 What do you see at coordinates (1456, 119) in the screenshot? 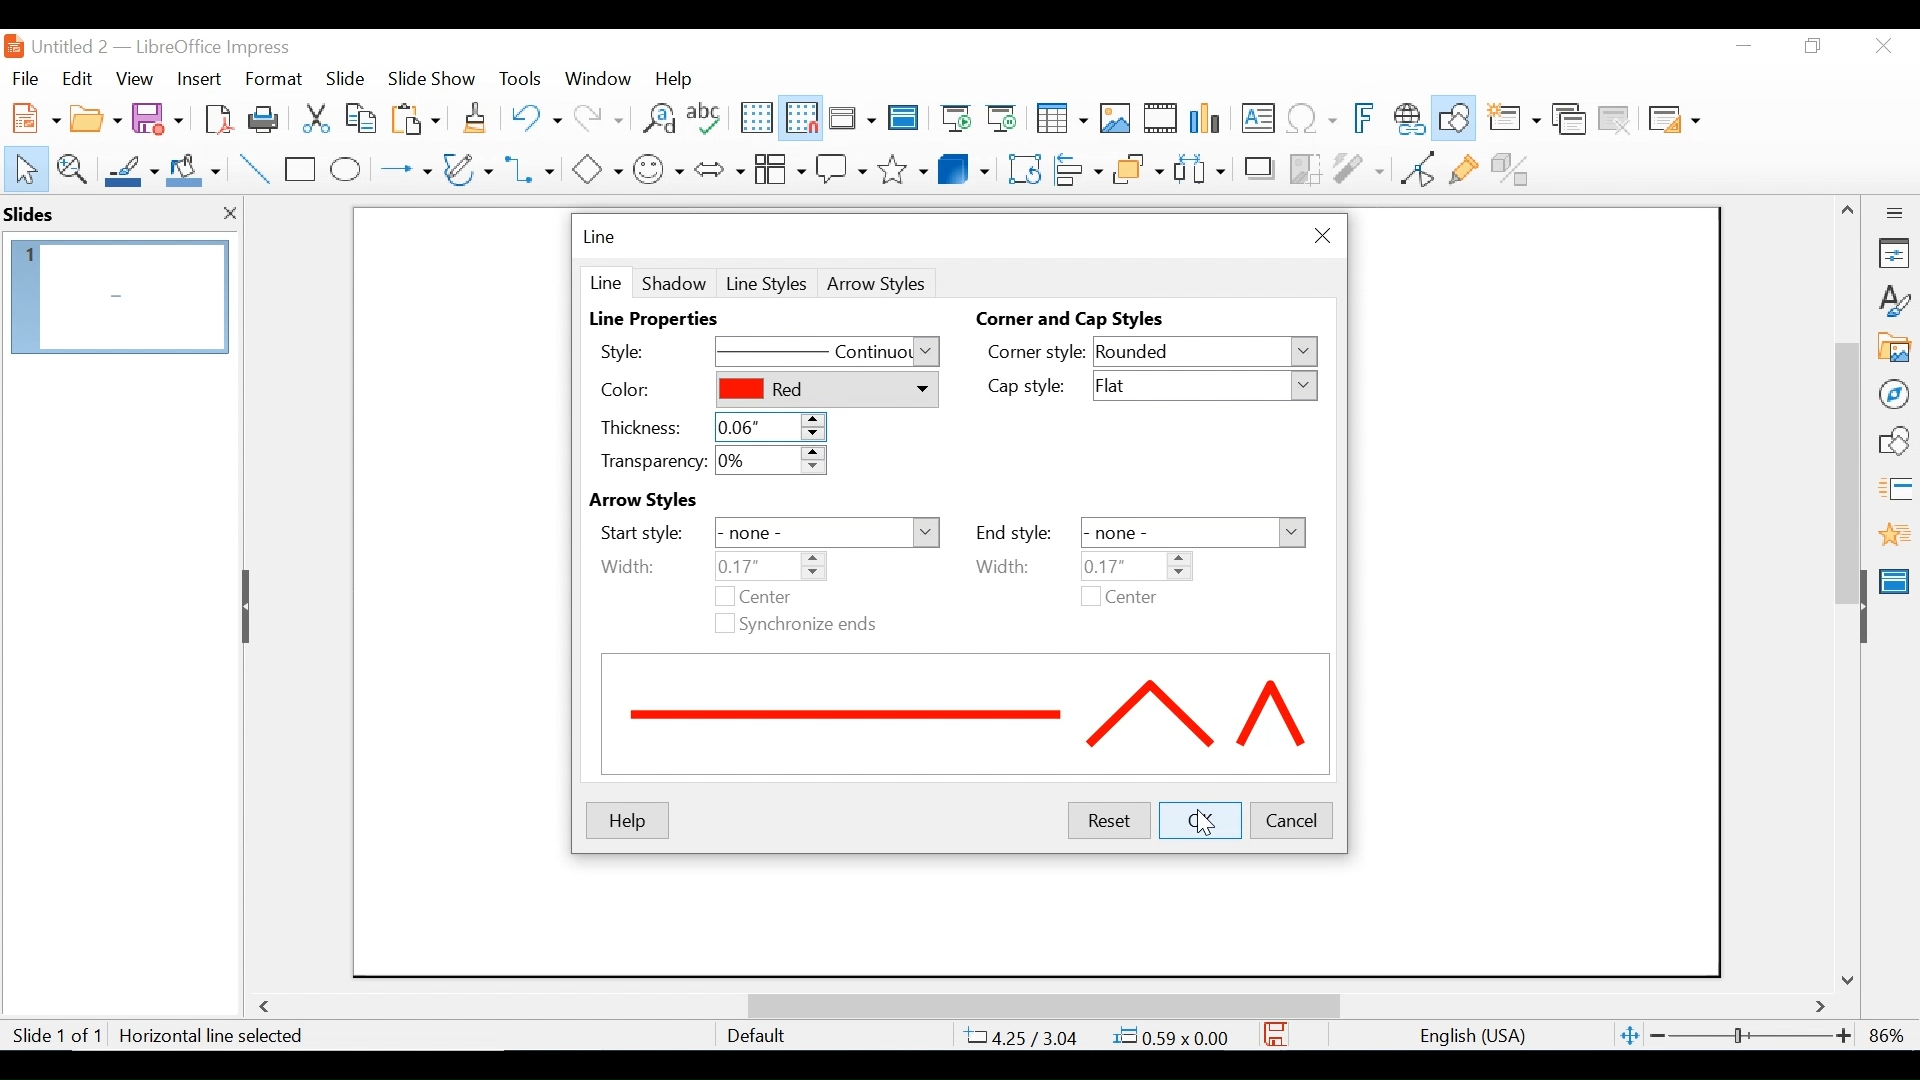
I see `Show Draw Functions` at bounding box center [1456, 119].